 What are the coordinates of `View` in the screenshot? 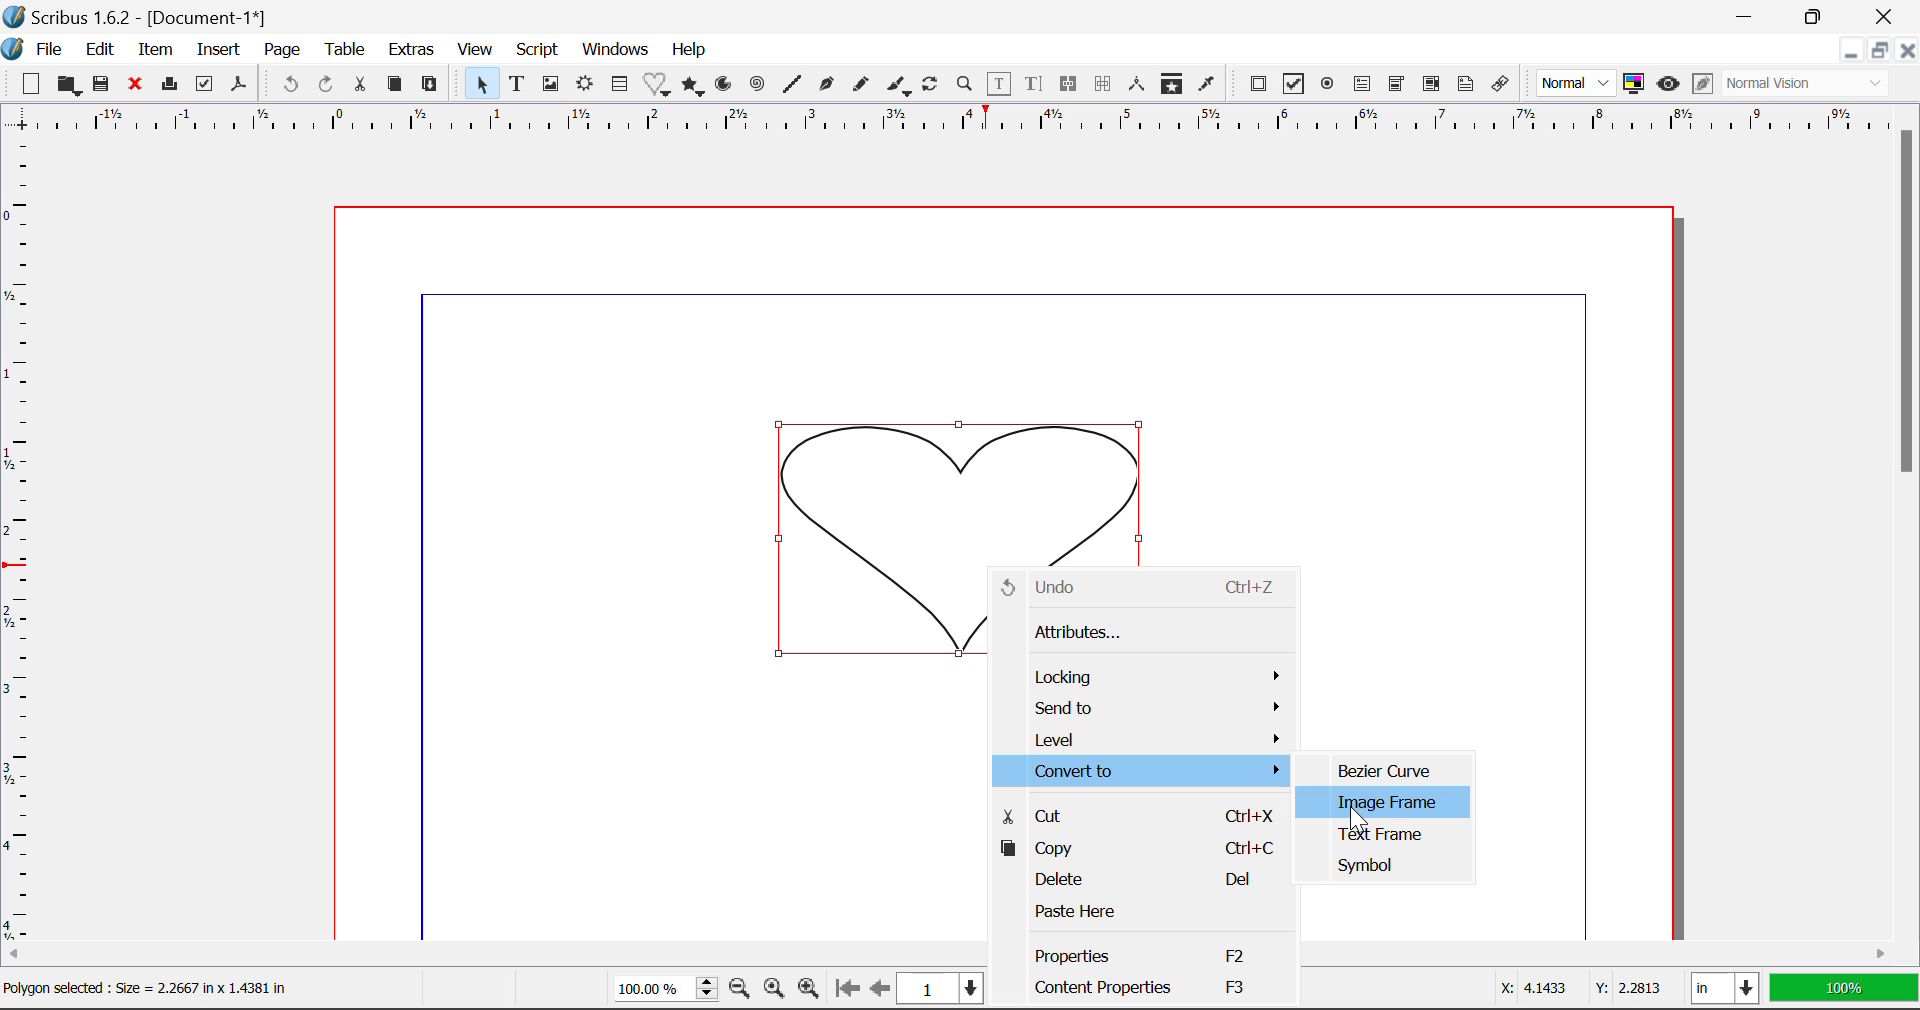 It's located at (476, 52).